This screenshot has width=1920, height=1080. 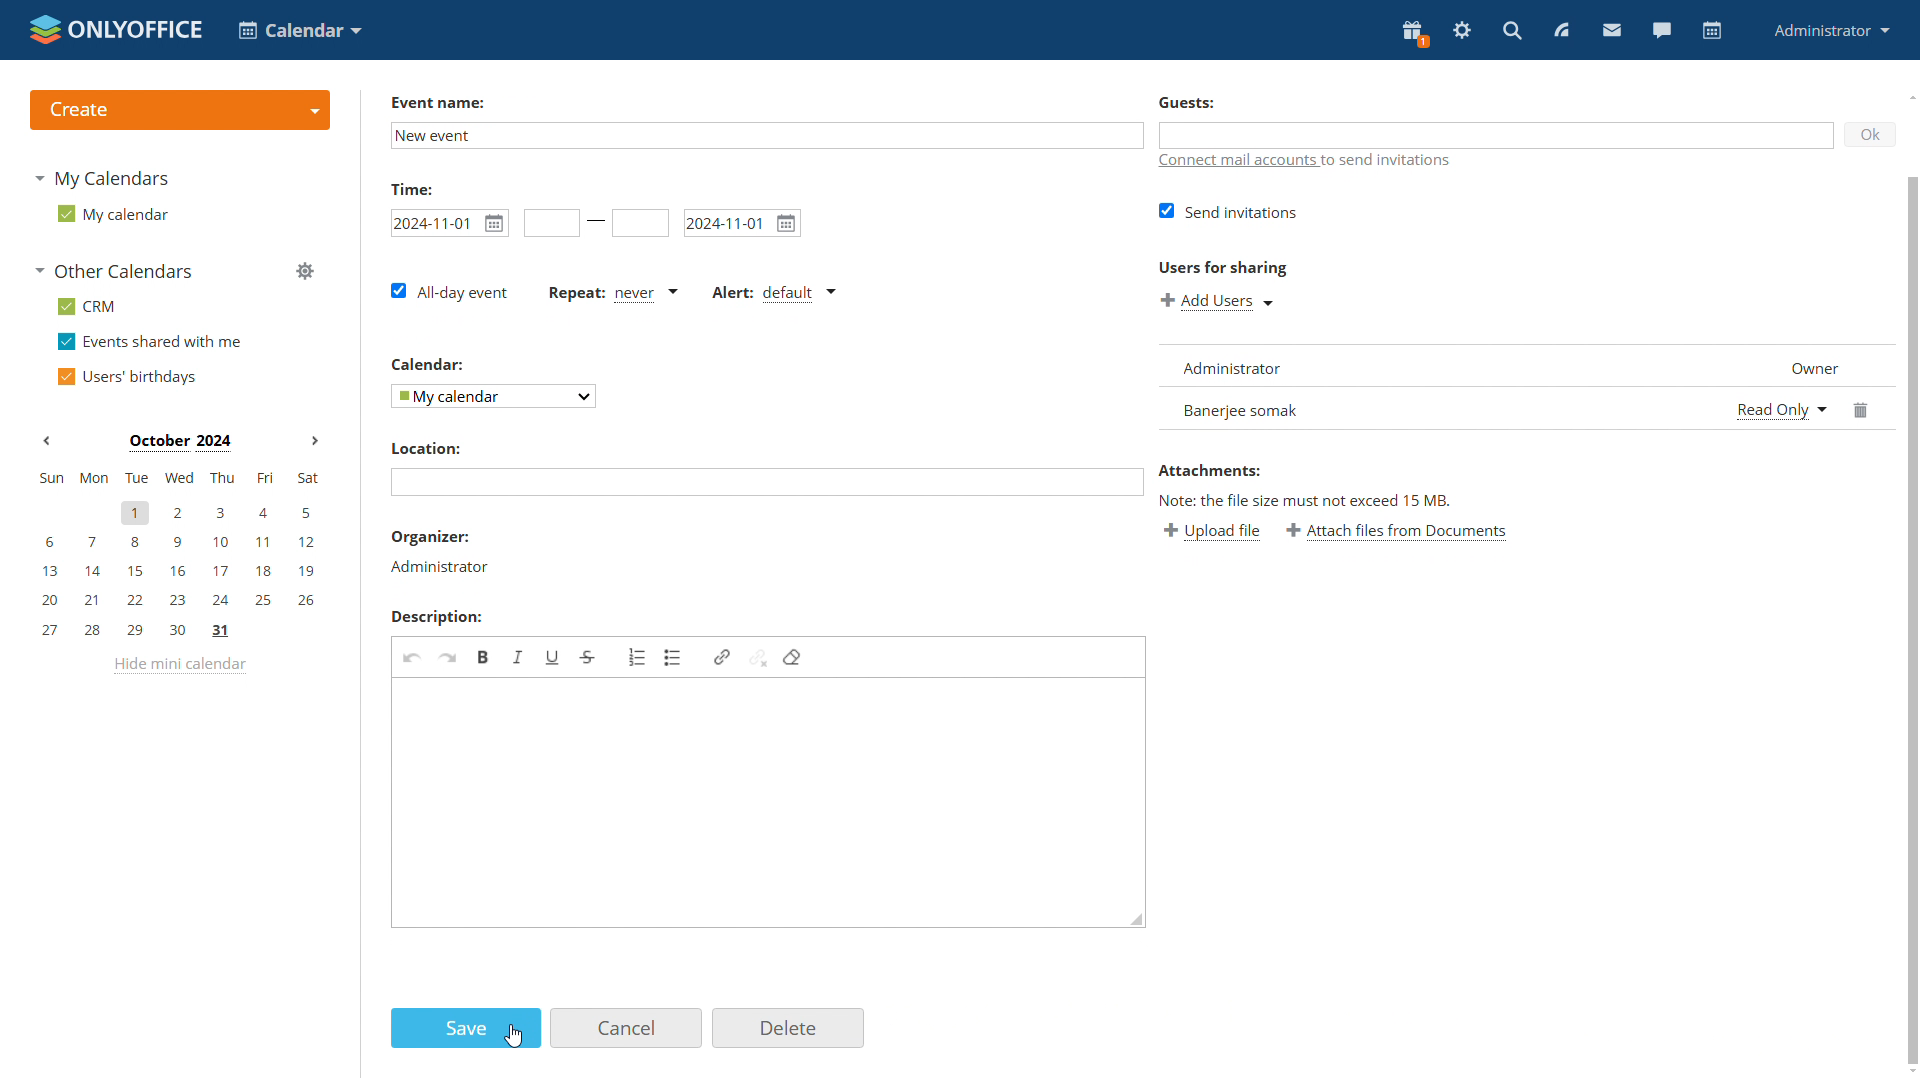 What do you see at coordinates (612, 292) in the screenshot?
I see `event repetition` at bounding box center [612, 292].